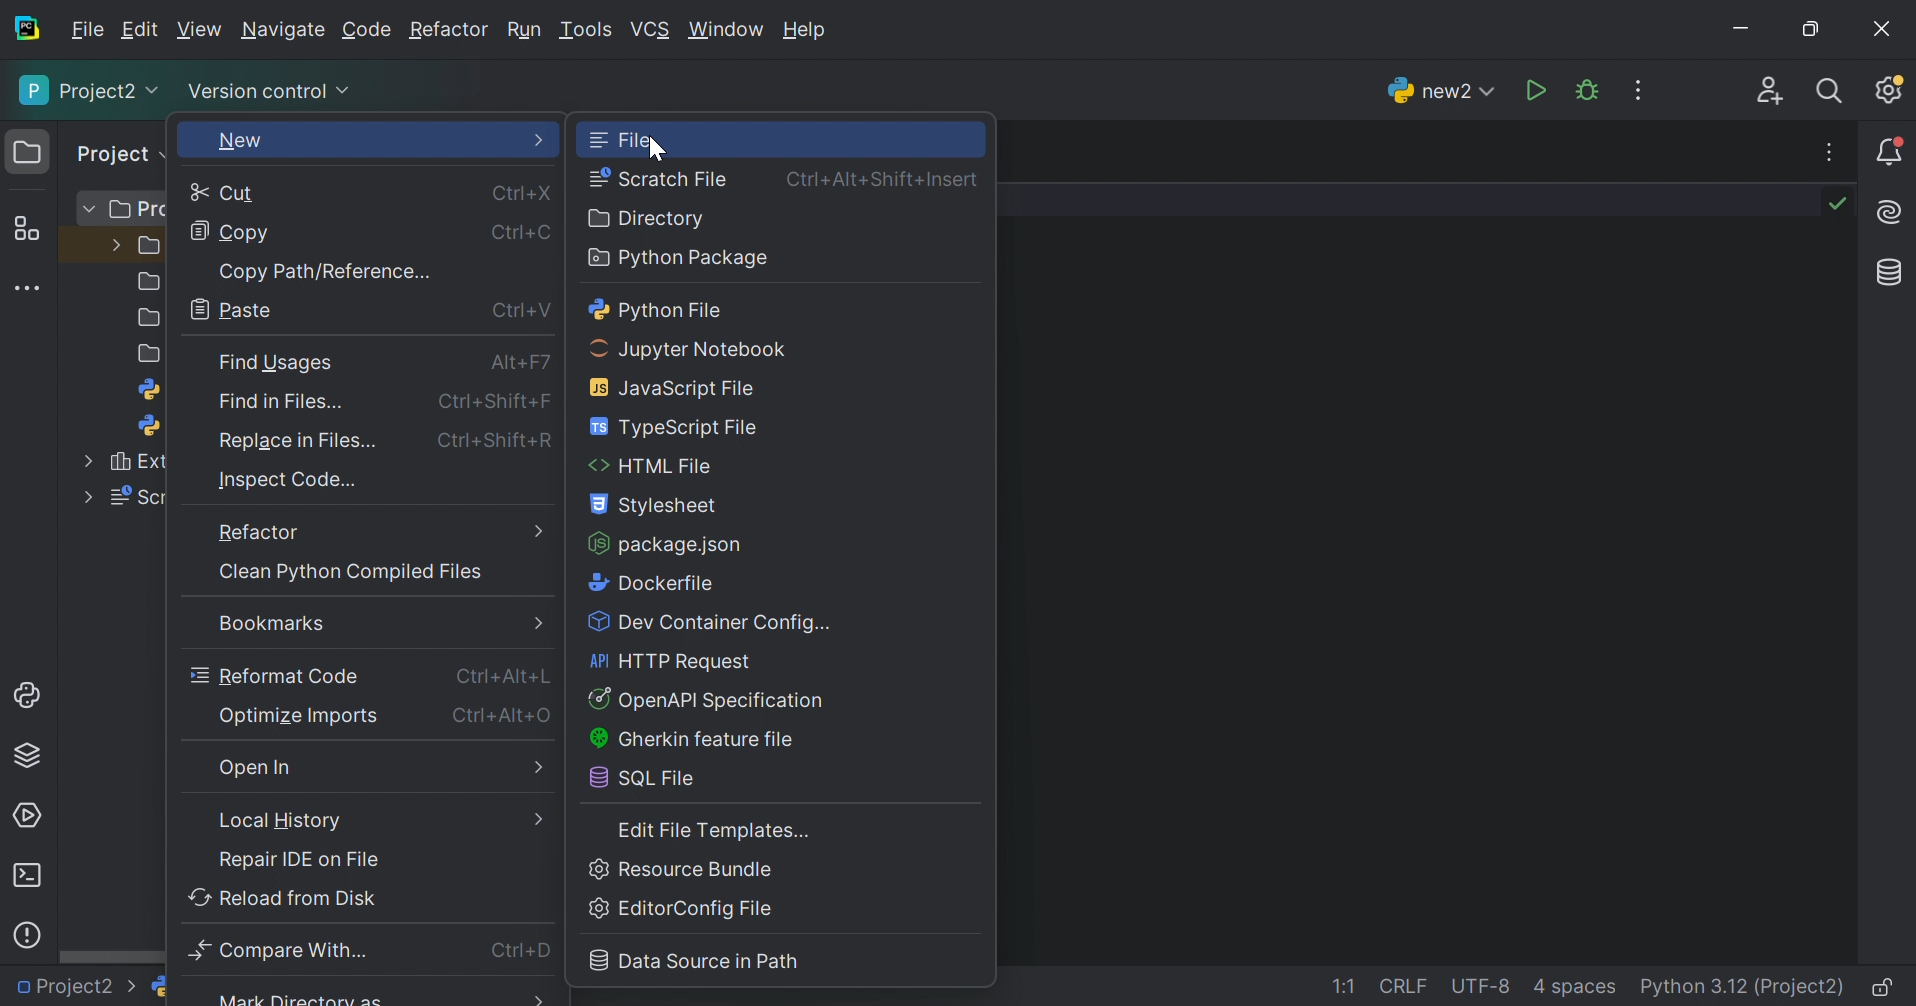  I want to click on Ctrl+Alt+O, so click(505, 715).